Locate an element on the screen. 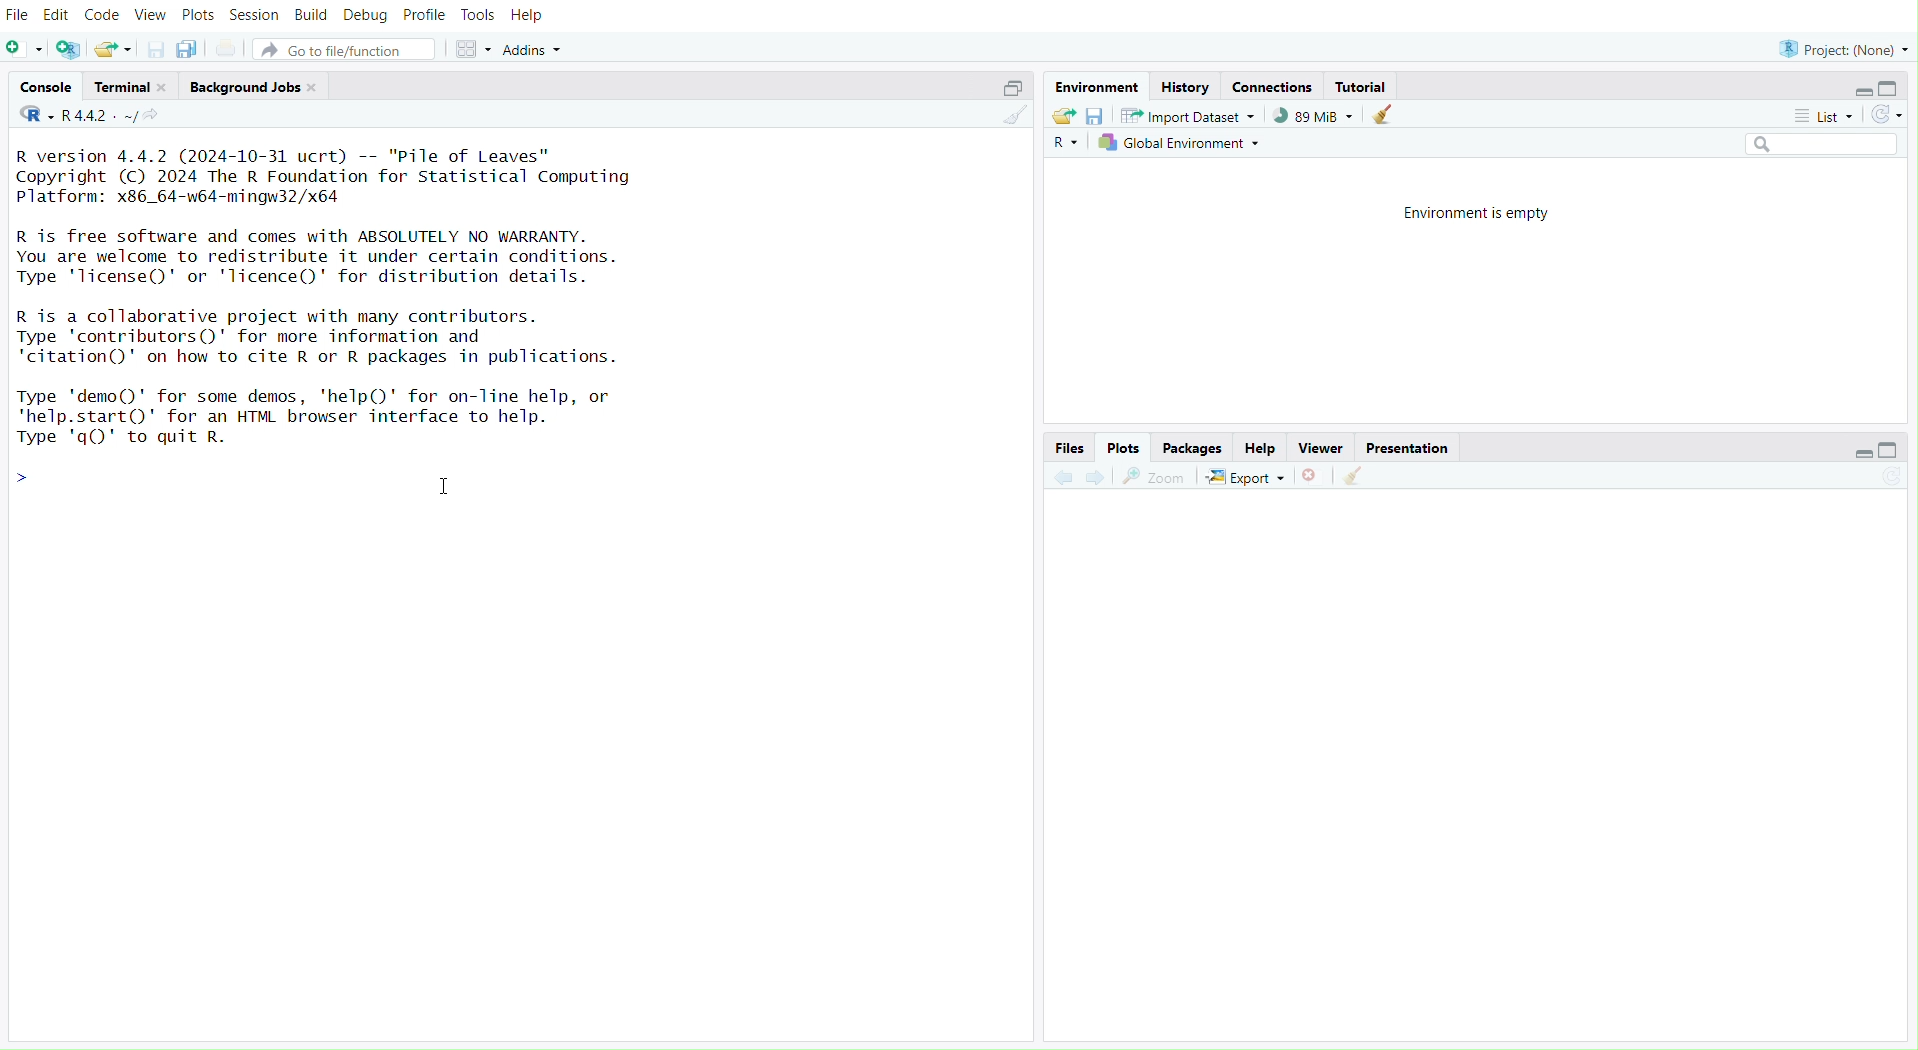 This screenshot has width=1918, height=1050. R version 4.4.2 (2024-10-31 ucrt) -- "Pile of Leaves”
Copyright (C) 2024 The R Foundation for Statistical Computing
Platform: x86_64-w64-mingw32/x64

R is free software and comes with ABSOLUTELY NO WARRANTY.
You are welcome to redistribute it under certain conditions.
Type 'license()' or 'licence()' for distribution details.

R is a collaborative project with many contributors.

Type 'contributors()' for more information and

'citation()' on how to cite R or R packages in publications.
Type 'demo()' for some demos, 'help()' for on-Tine help, or
'help.start()"' for an HTML browser interface to help.

Twoe 'a()' to auit R. is located at coordinates (341, 288).